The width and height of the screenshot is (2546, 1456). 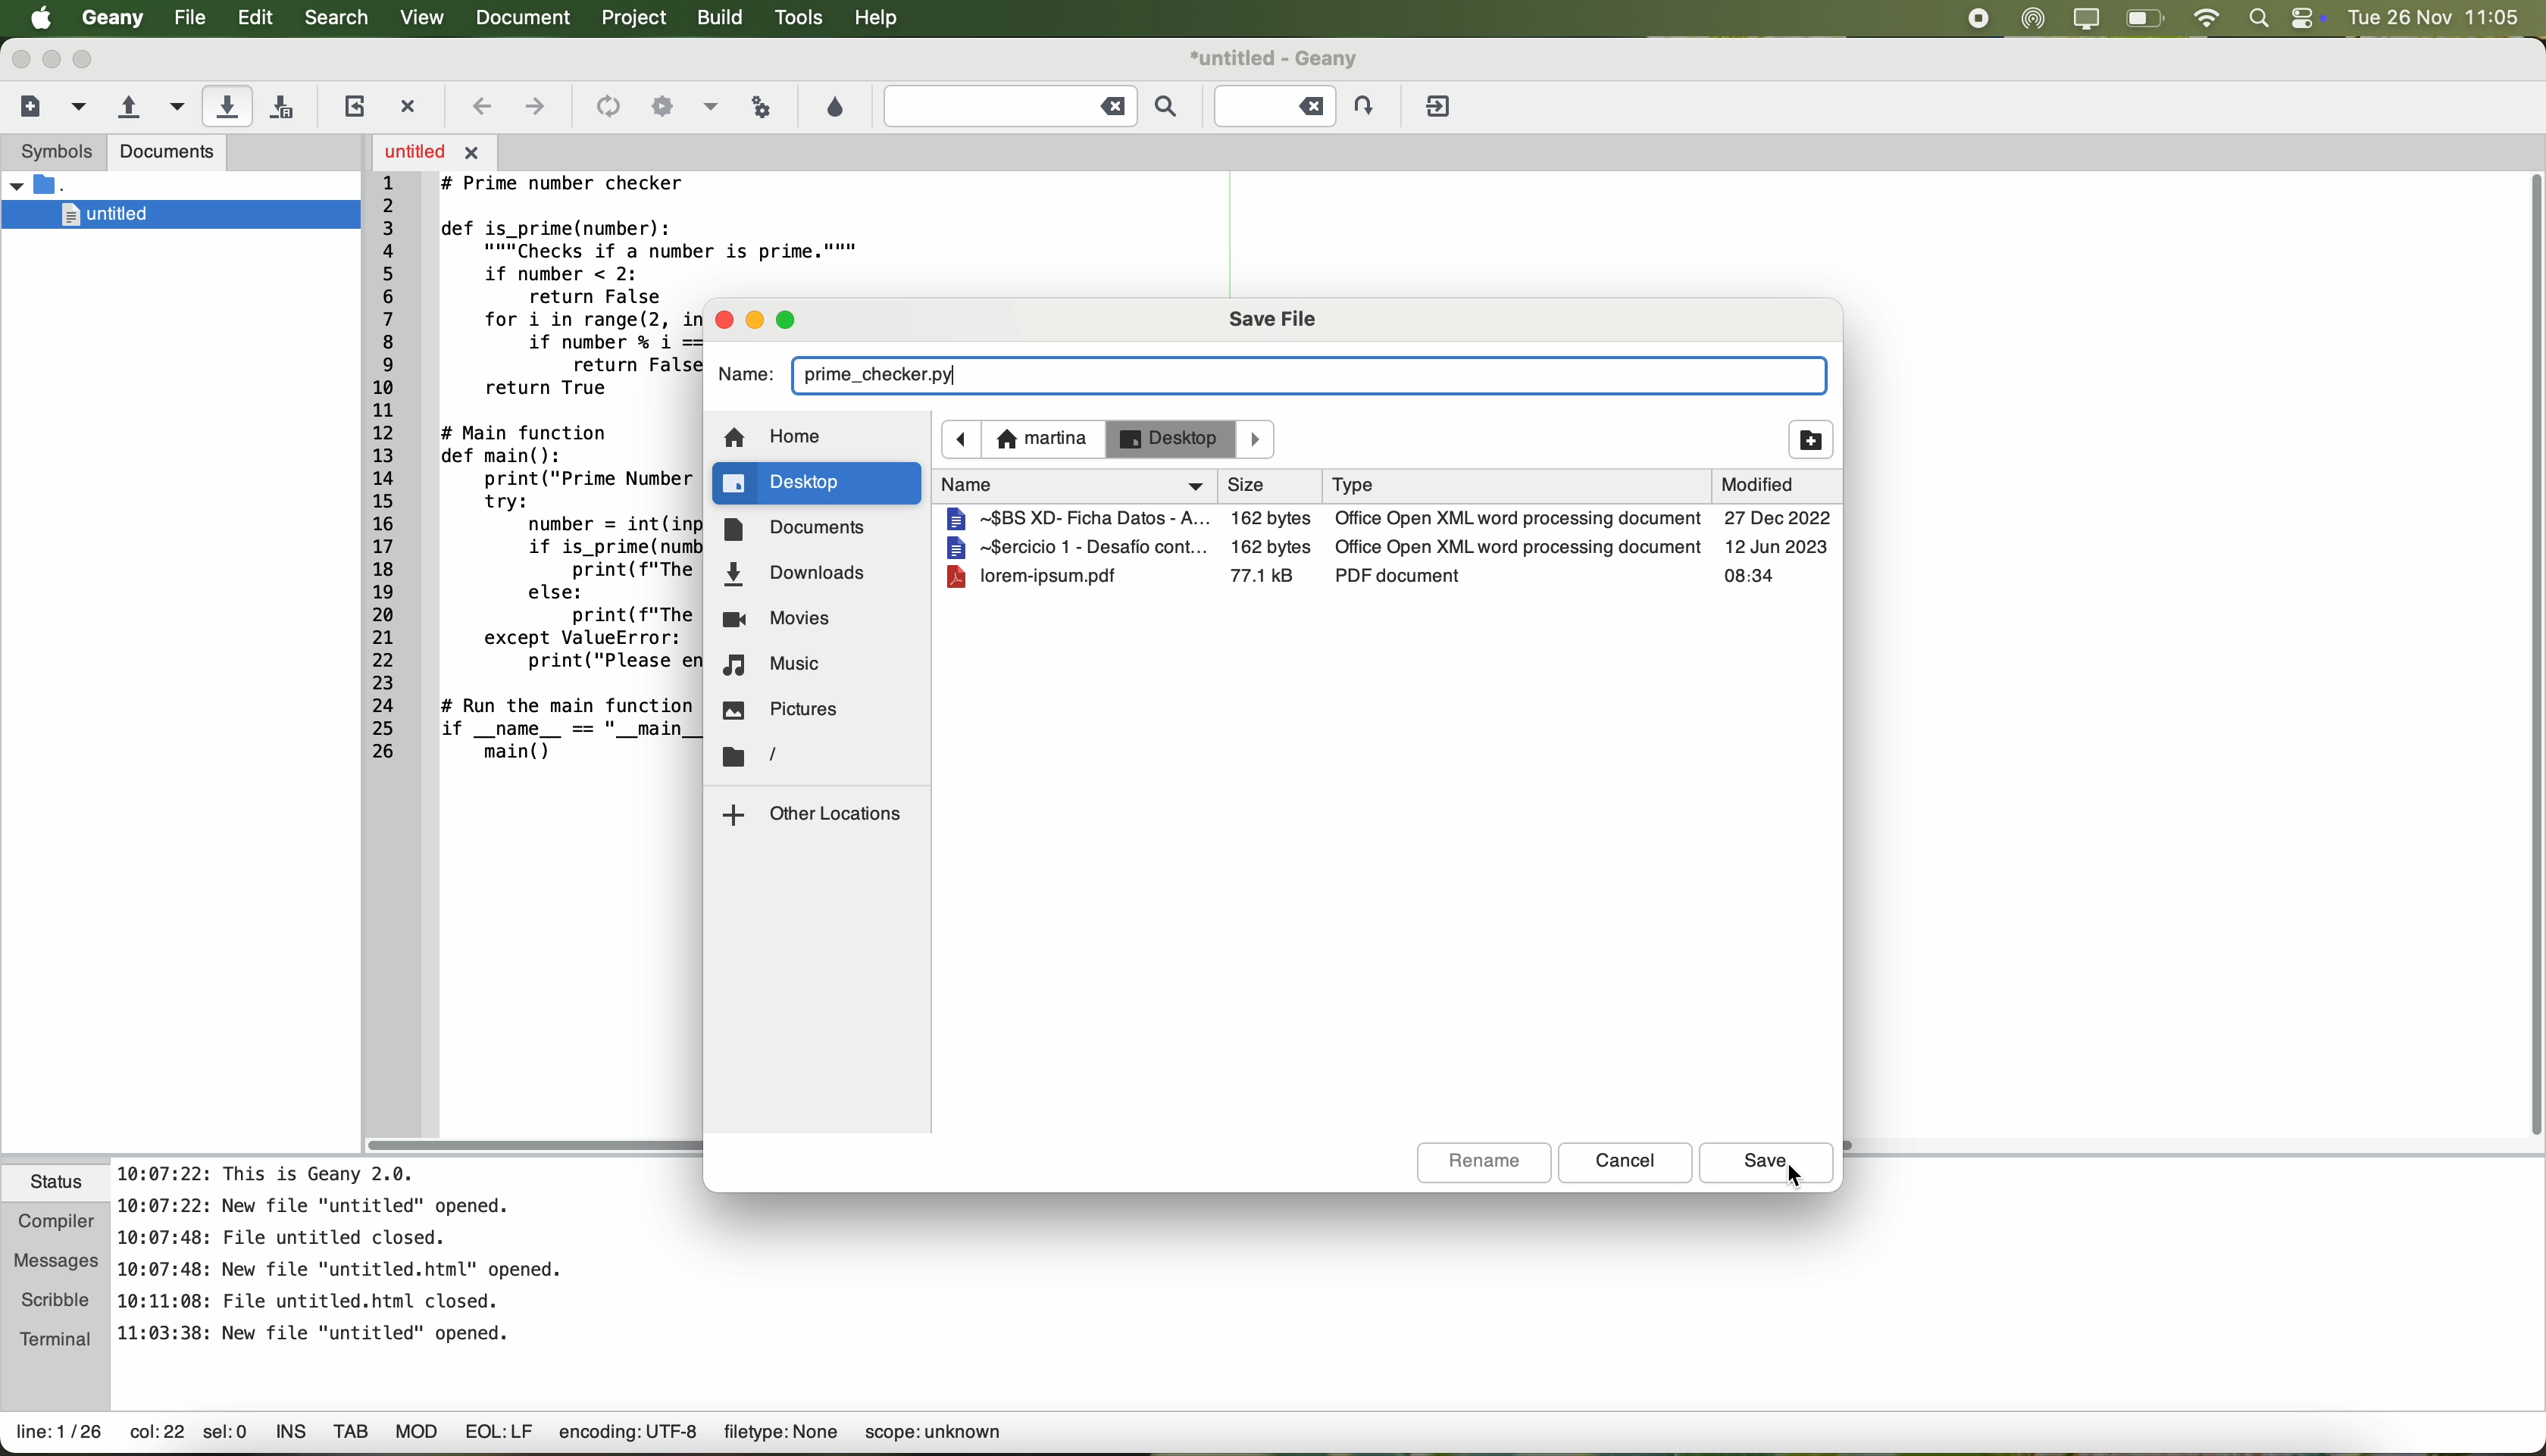 What do you see at coordinates (538, 490) in the screenshot?
I see `code` at bounding box center [538, 490].